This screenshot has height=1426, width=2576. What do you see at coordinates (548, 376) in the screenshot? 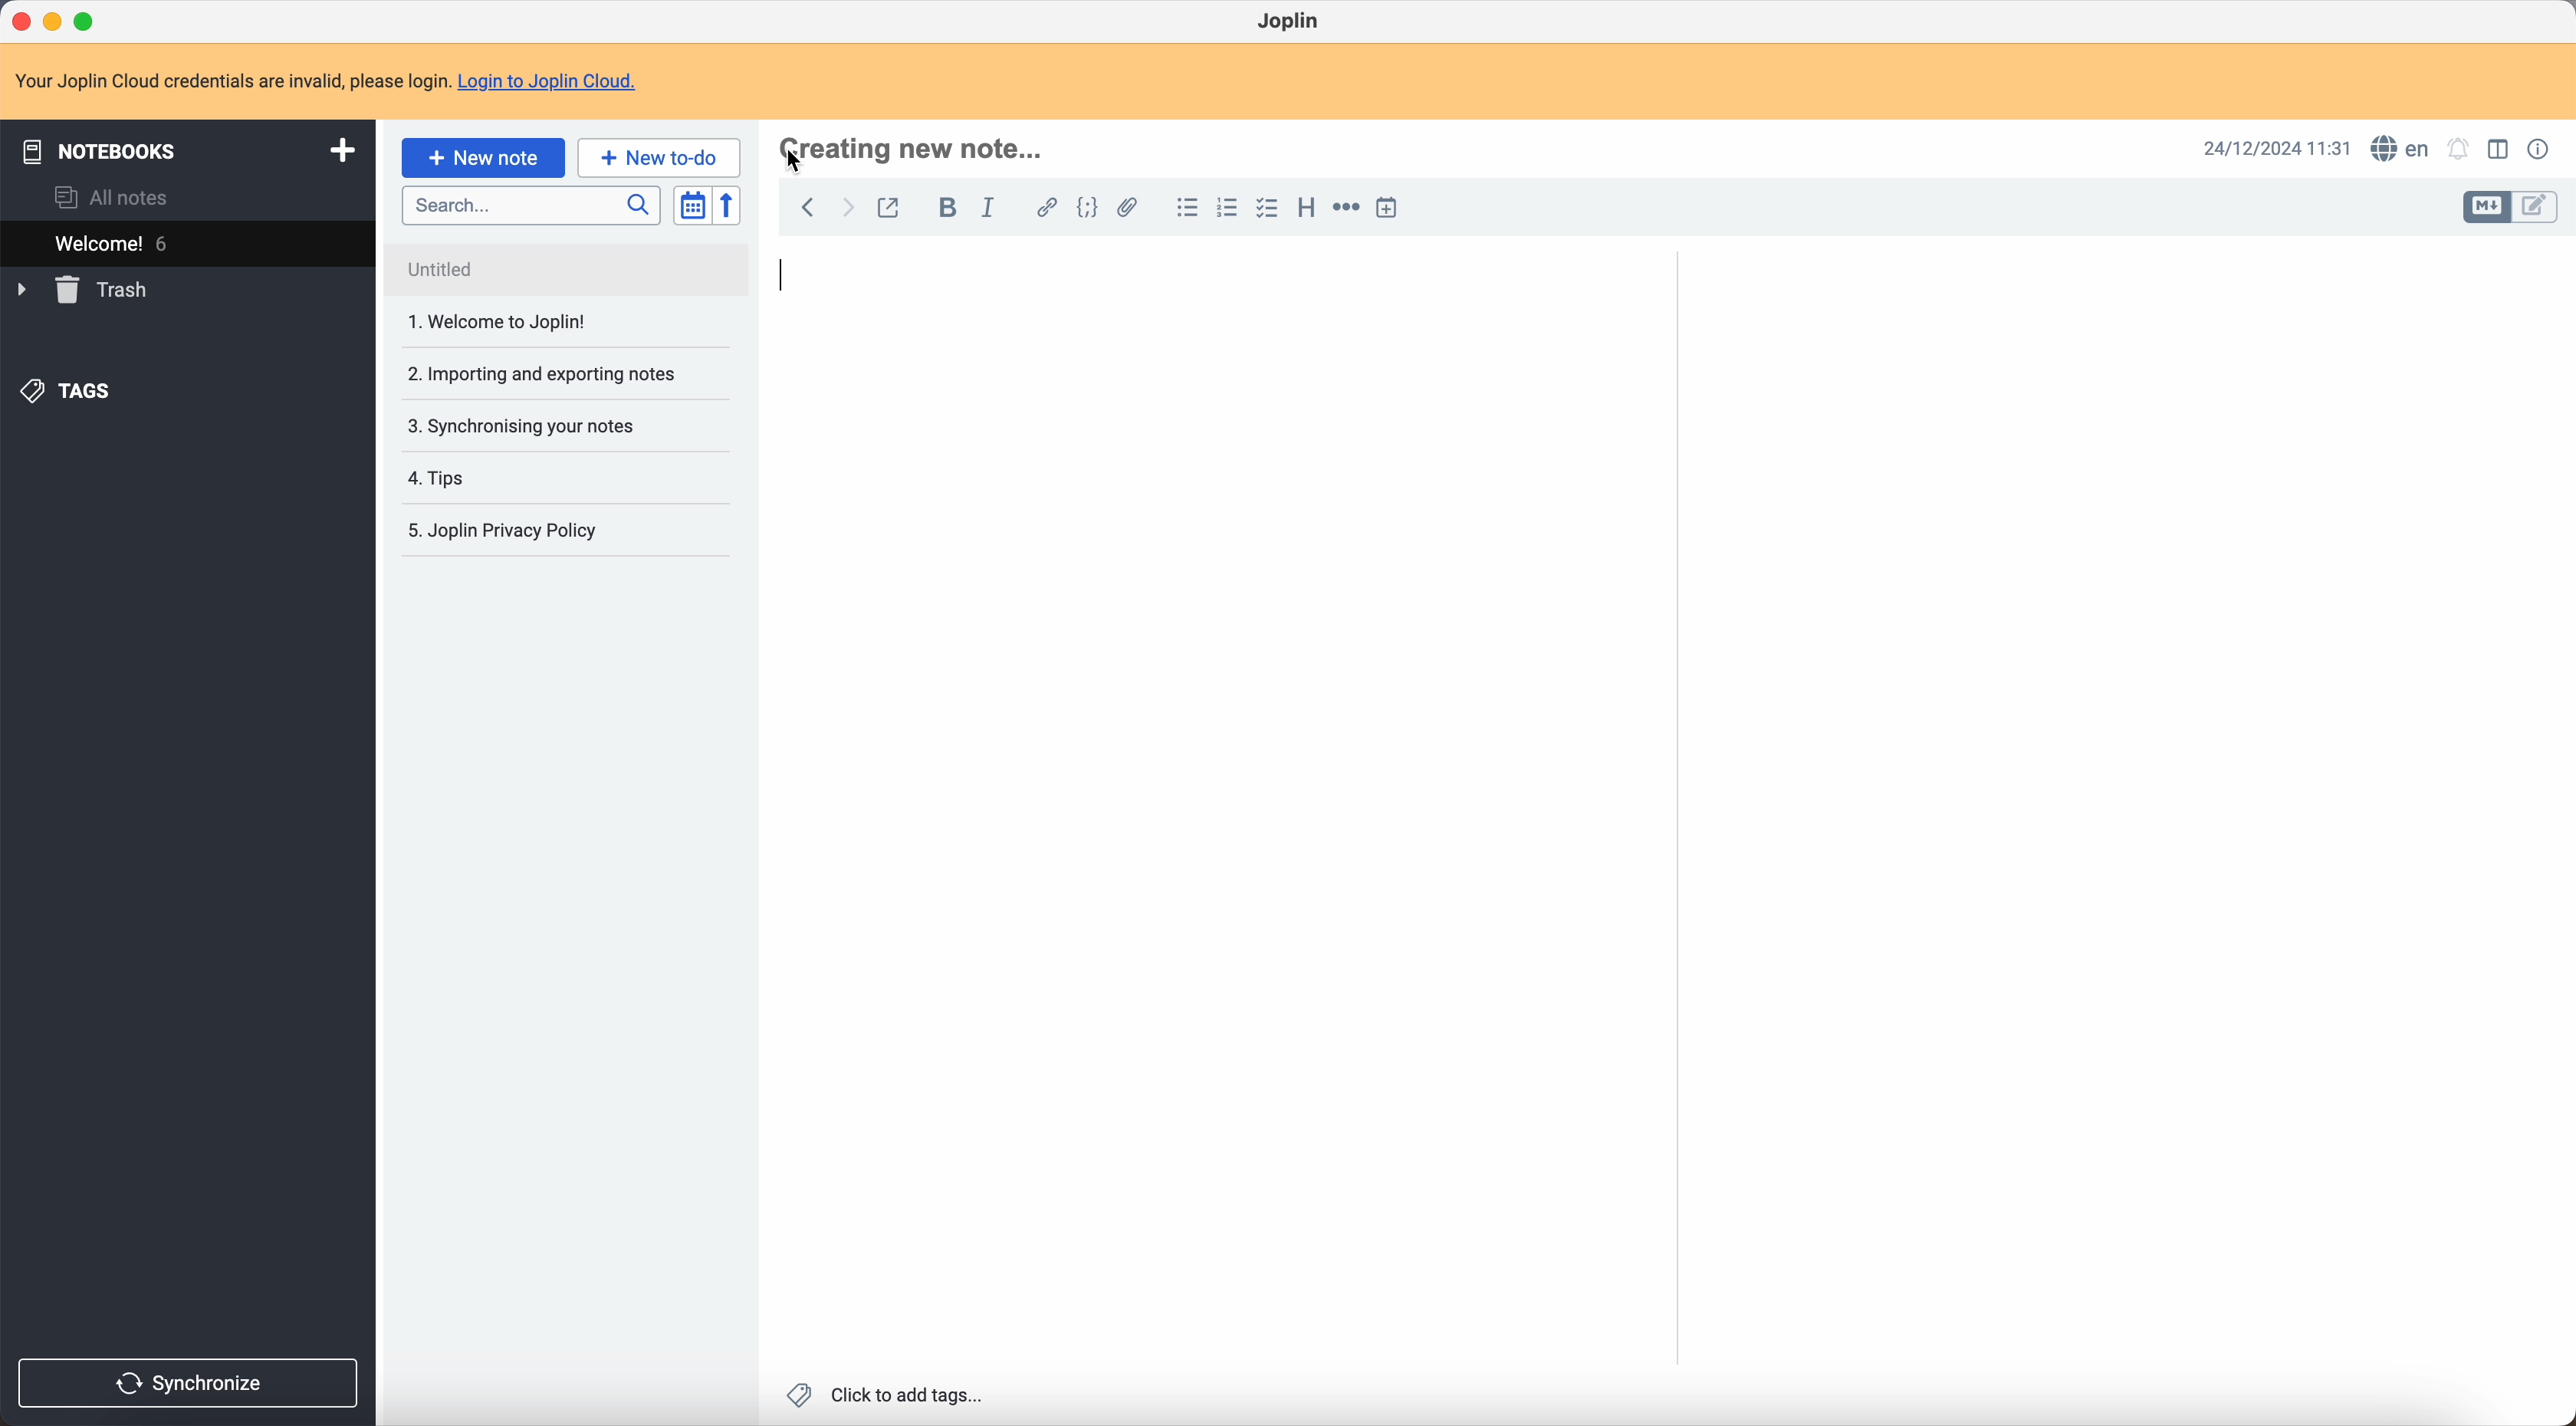
I see `2. Importing and exporting notes` at bounding box center [548, 376].